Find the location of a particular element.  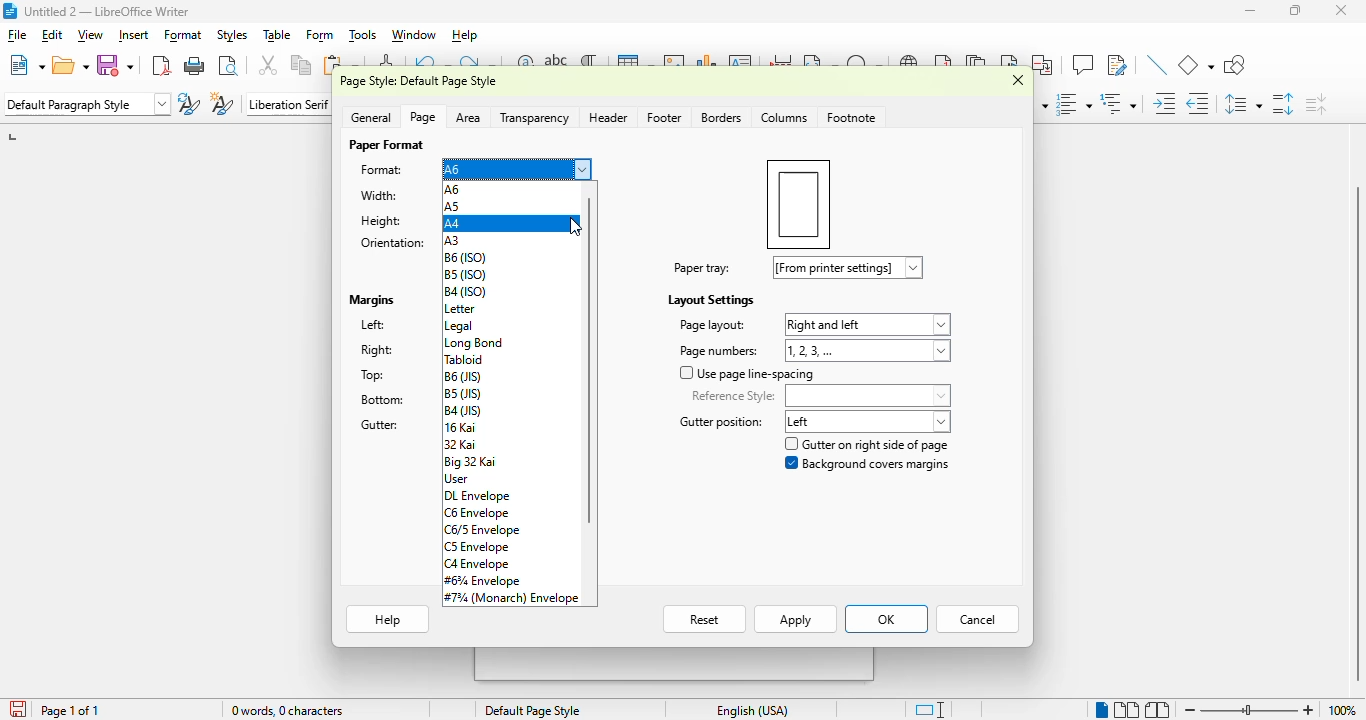

word and character count is located at coordinates (288, 710).